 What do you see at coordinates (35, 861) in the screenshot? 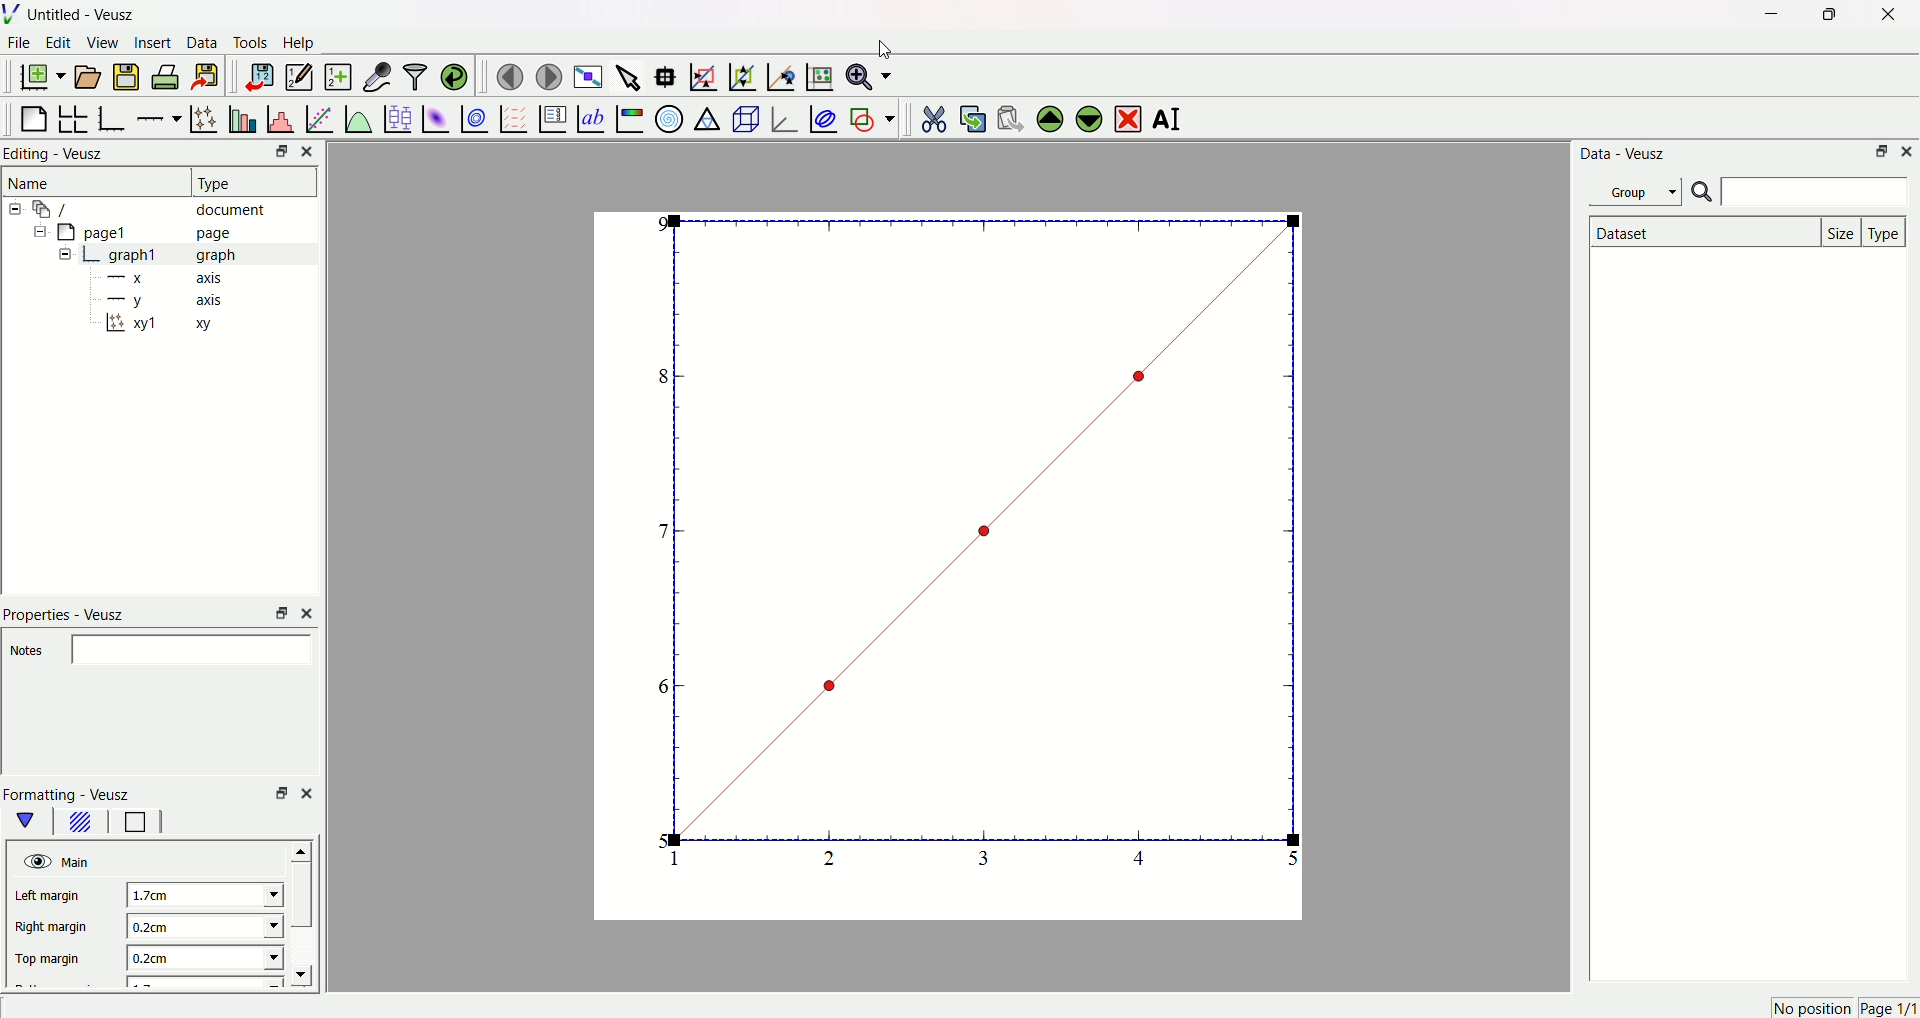
I see `hide/unhide` at bounding box center [35, 861].